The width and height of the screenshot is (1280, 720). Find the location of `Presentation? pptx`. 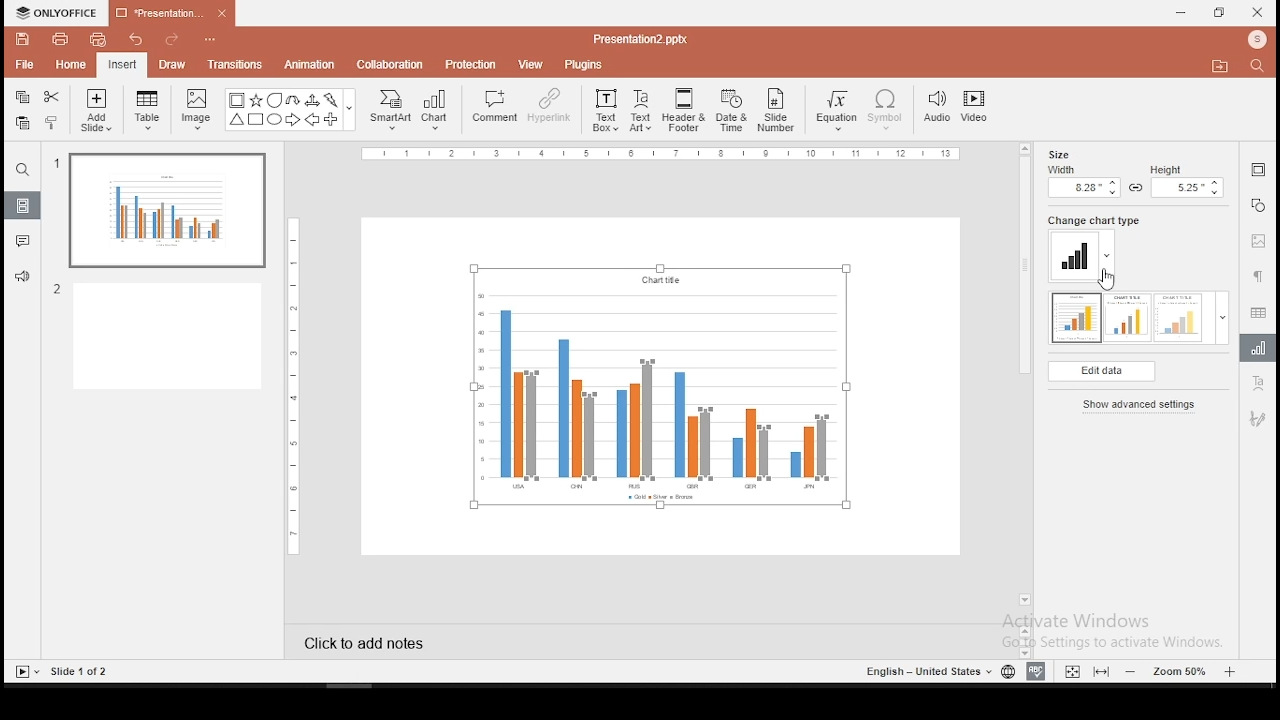

Presentation? pptx is located at coordinates (638, 39).